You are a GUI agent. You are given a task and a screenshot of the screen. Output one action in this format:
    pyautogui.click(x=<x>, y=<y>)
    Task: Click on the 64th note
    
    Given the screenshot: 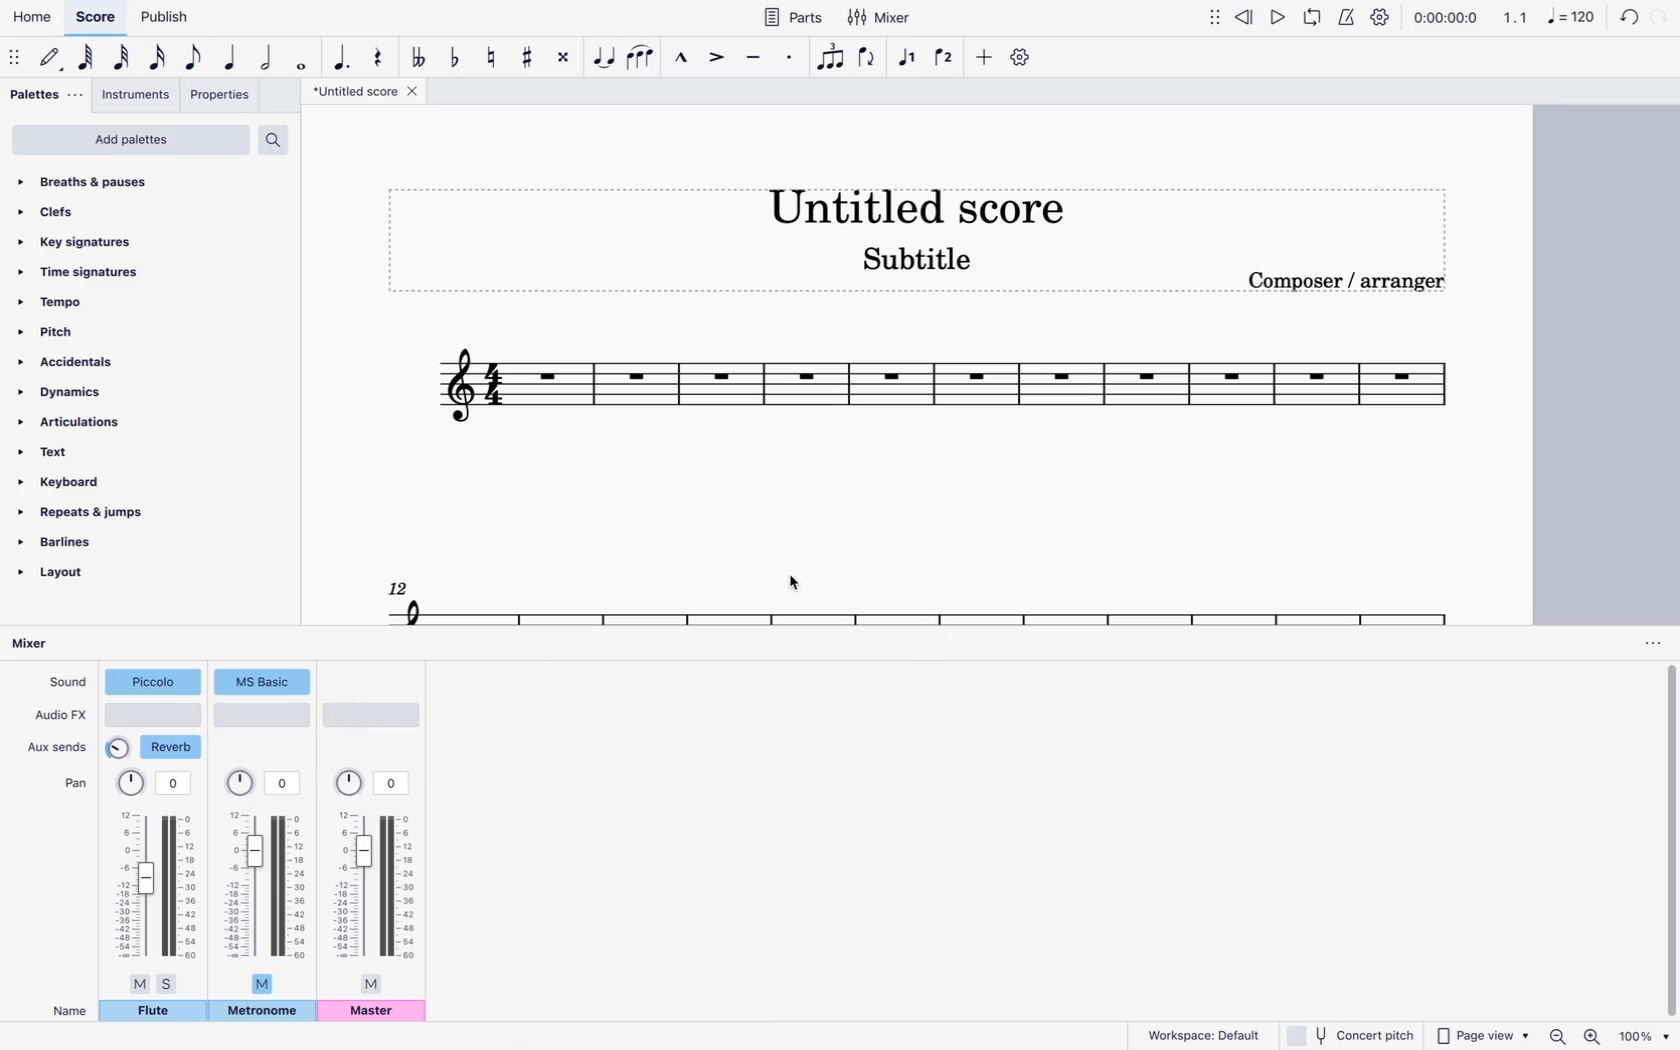 What is the action you would take?
    pyautogui.click(x=88, y=58)
    